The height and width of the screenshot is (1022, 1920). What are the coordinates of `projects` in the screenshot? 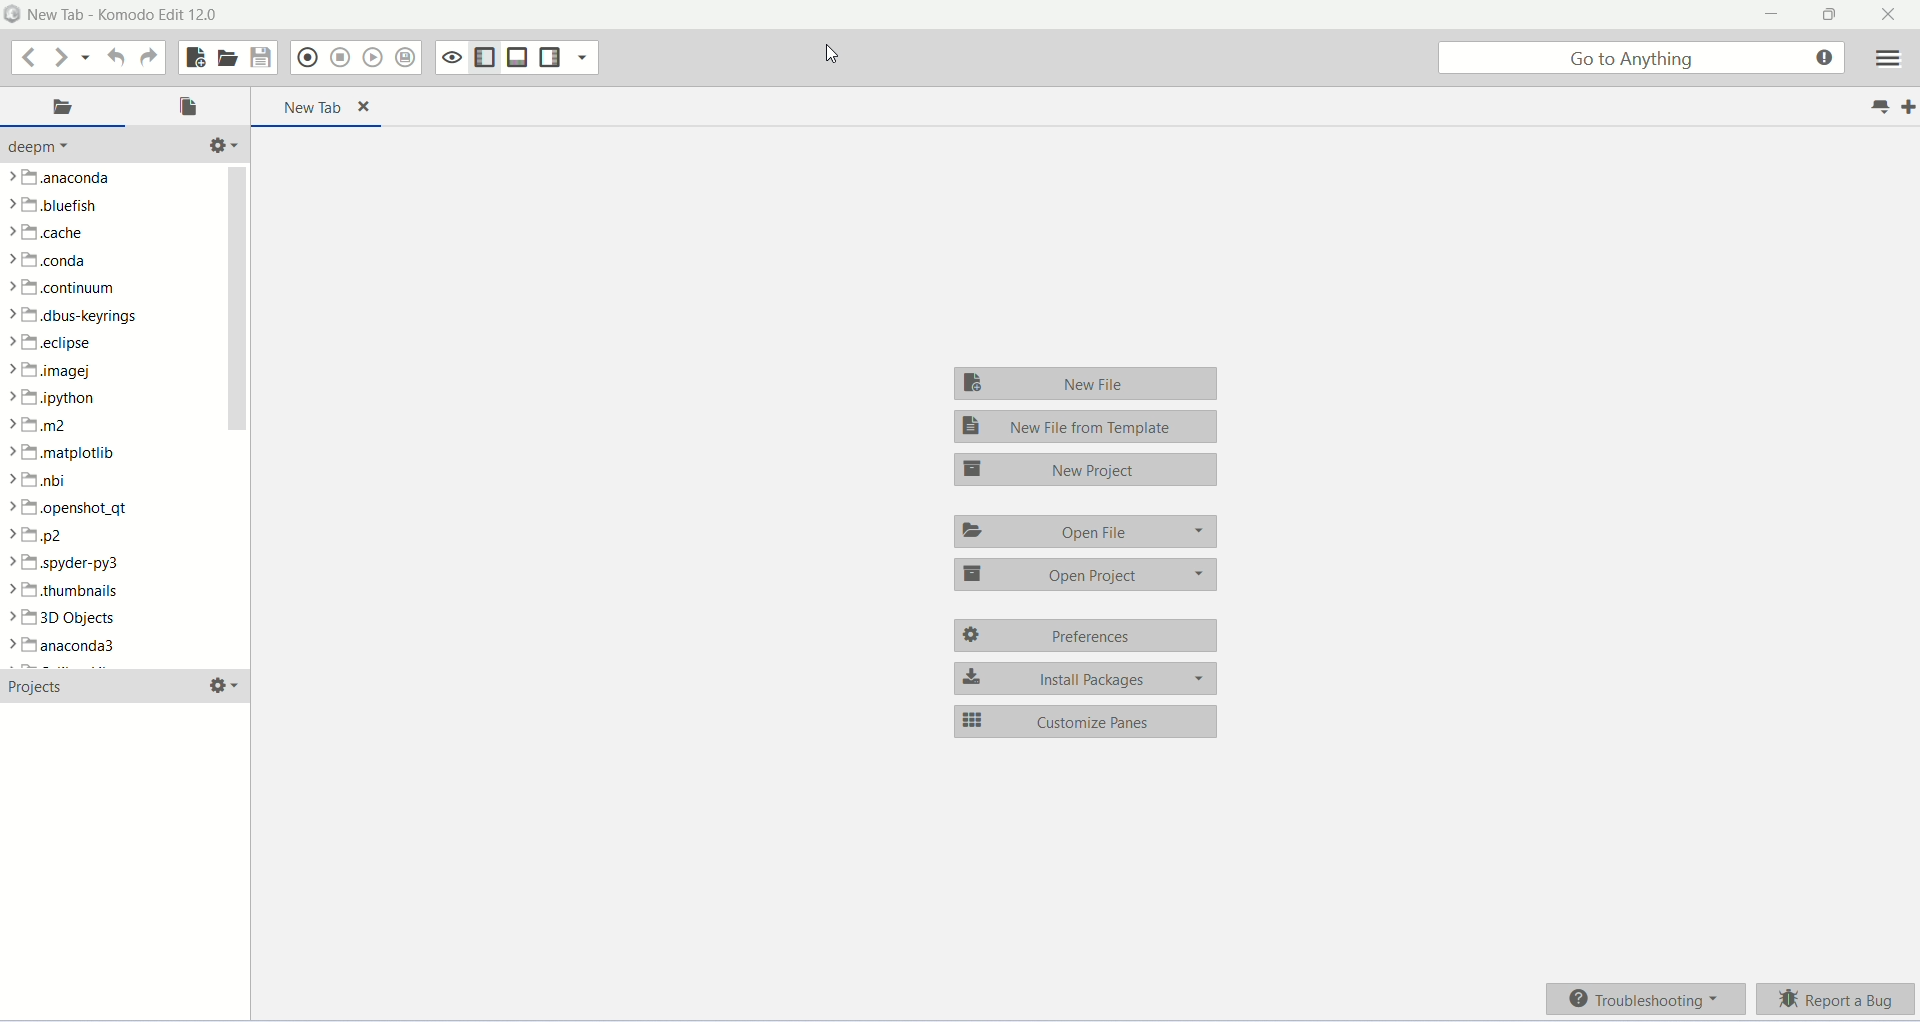 It's located at (44, 687).